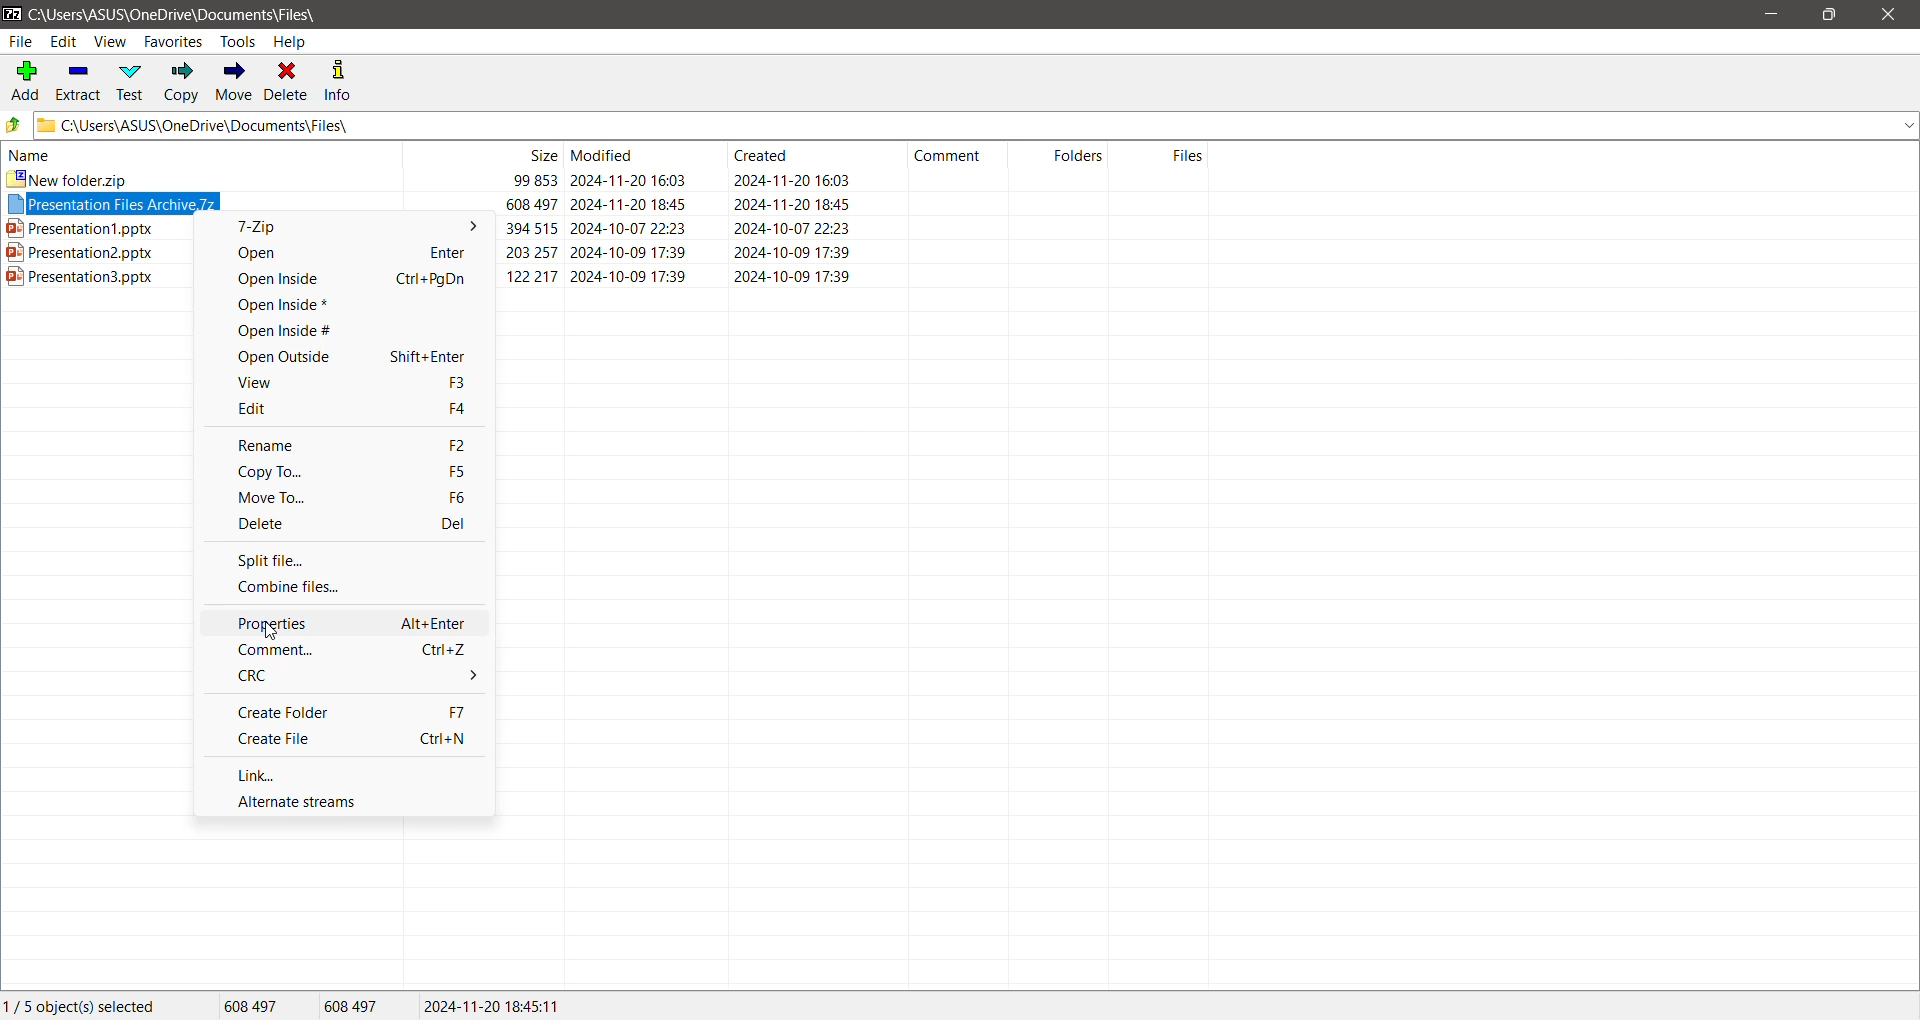 The height and width of the screenshot is (1020, 1920). What do you see at coordinates (955, 157) in the screenshot?
I see `comment` at bounding box center [955, 157].